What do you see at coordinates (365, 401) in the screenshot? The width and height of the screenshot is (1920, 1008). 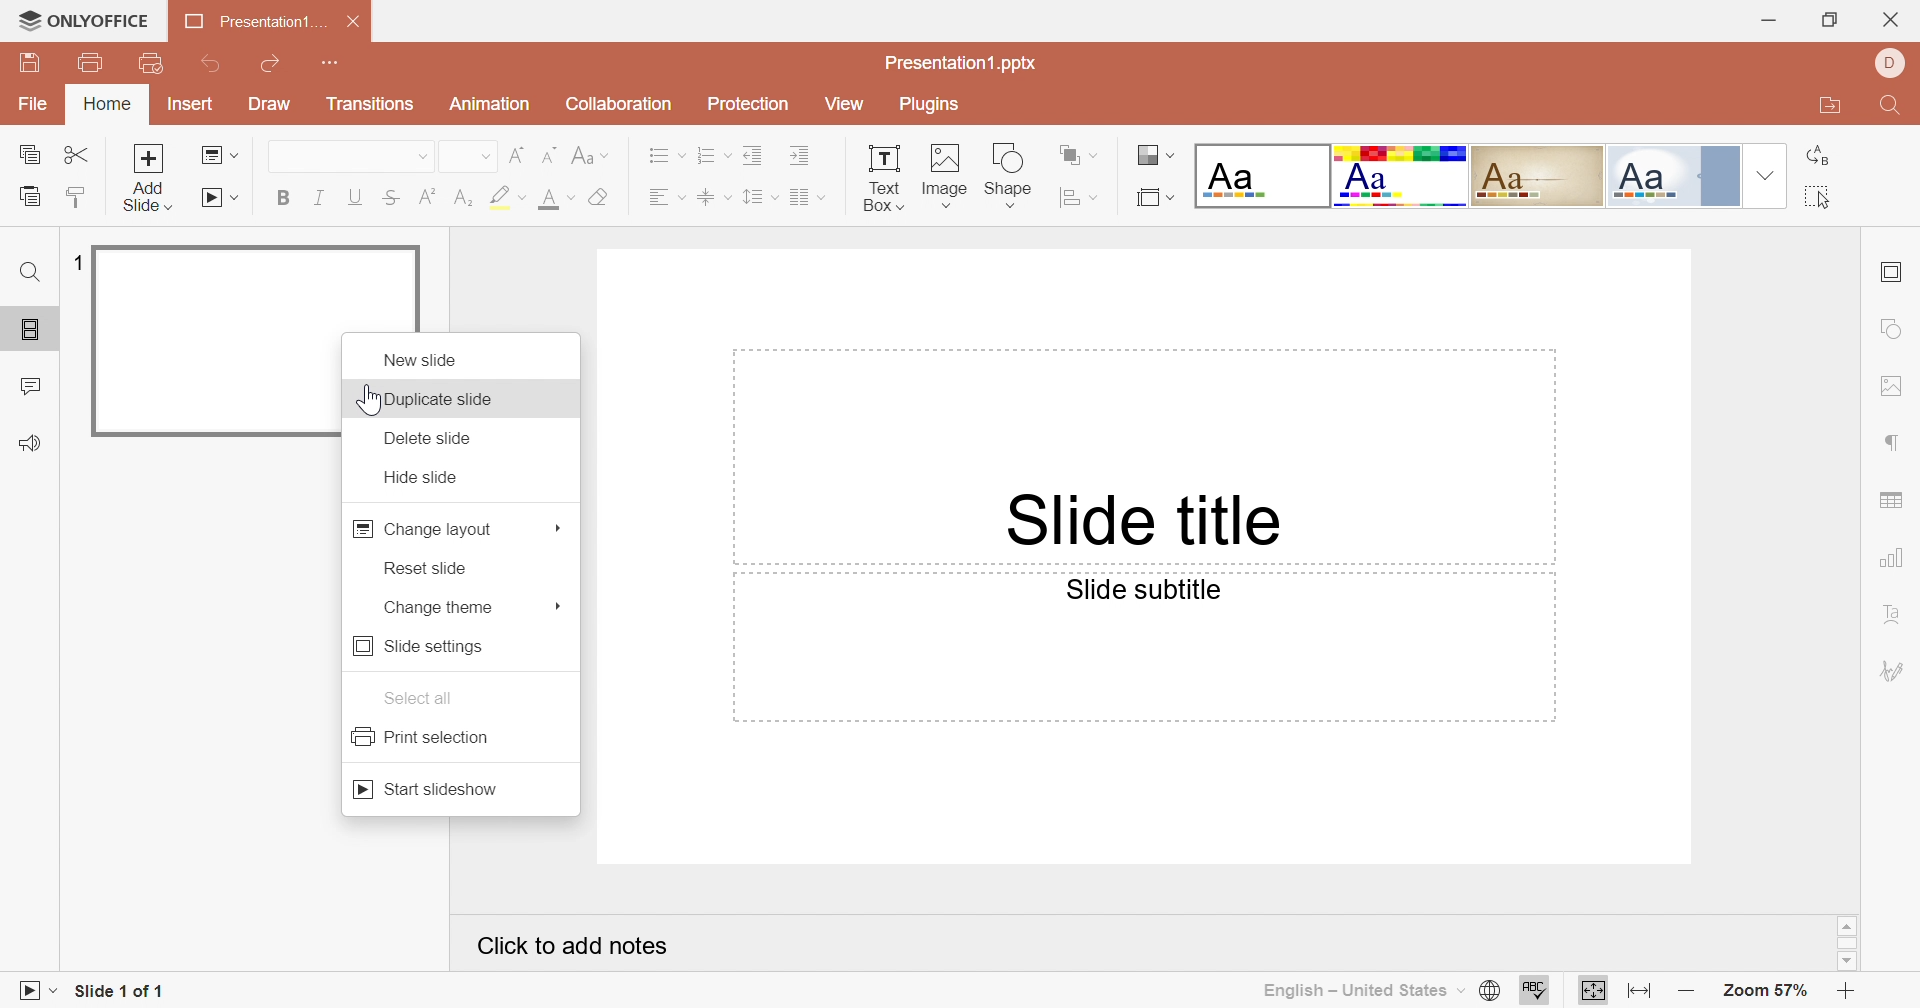 I see `Cursor` at bounding box center [365, 401].